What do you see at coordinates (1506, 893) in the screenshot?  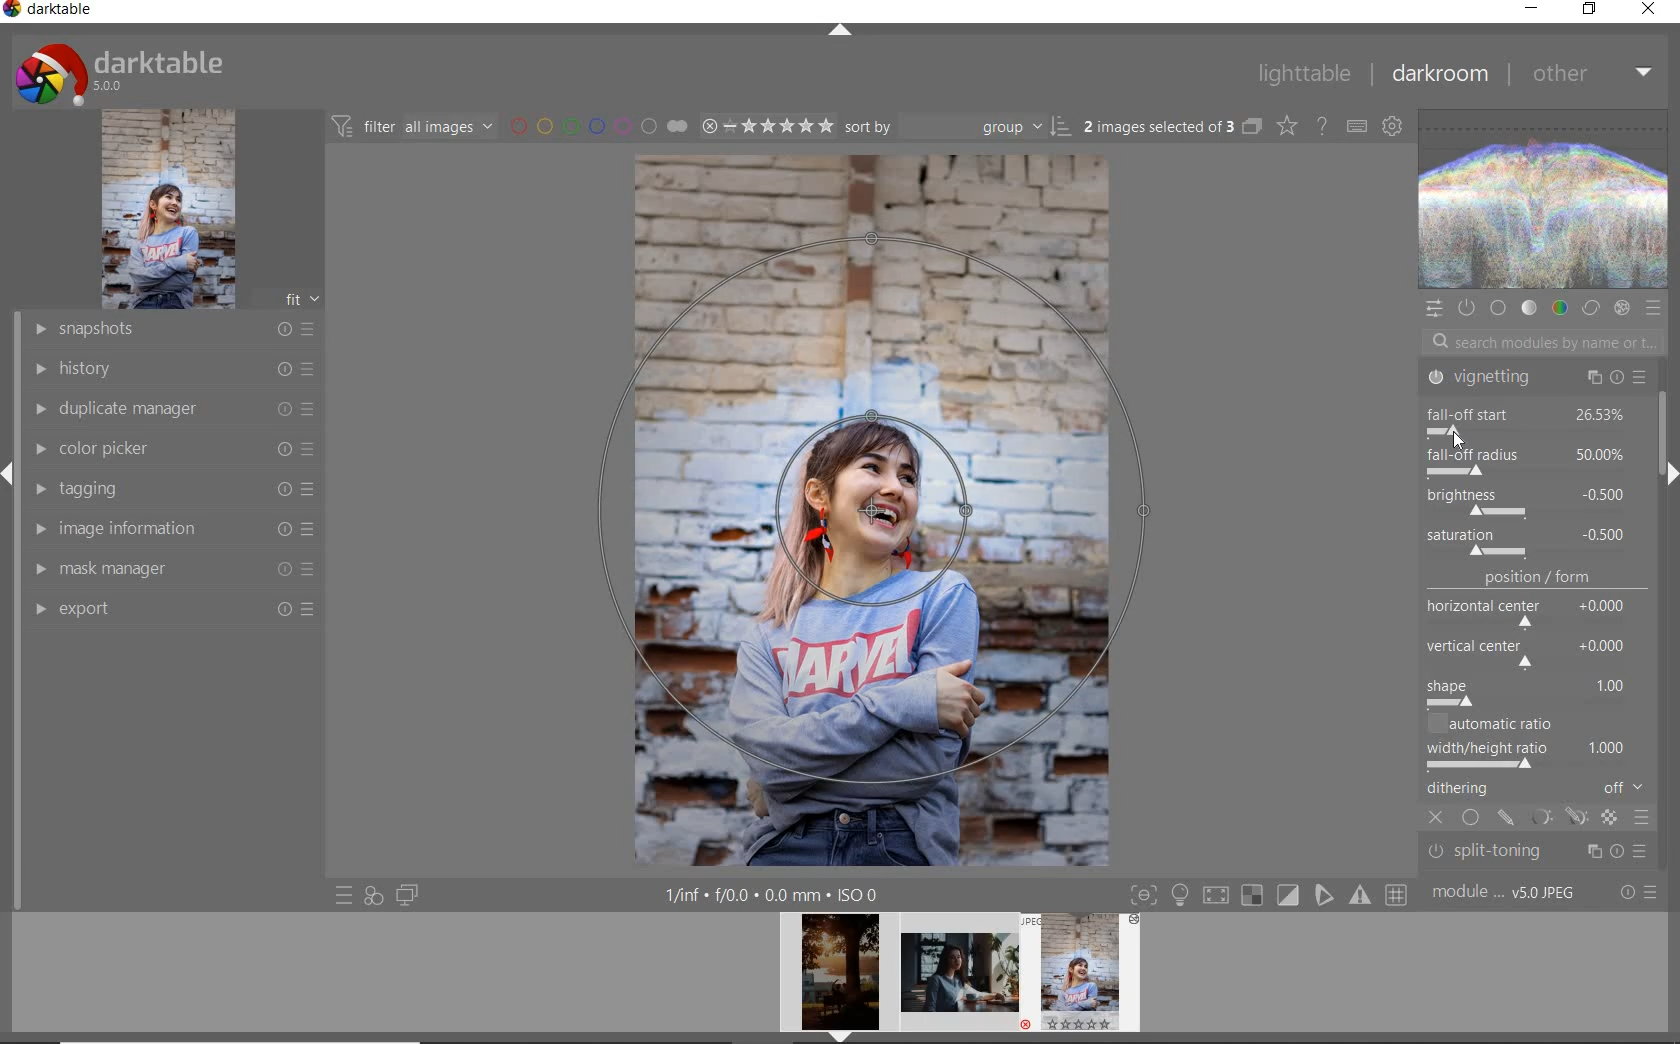 I see `module order` at bounding box center [1506, 893].